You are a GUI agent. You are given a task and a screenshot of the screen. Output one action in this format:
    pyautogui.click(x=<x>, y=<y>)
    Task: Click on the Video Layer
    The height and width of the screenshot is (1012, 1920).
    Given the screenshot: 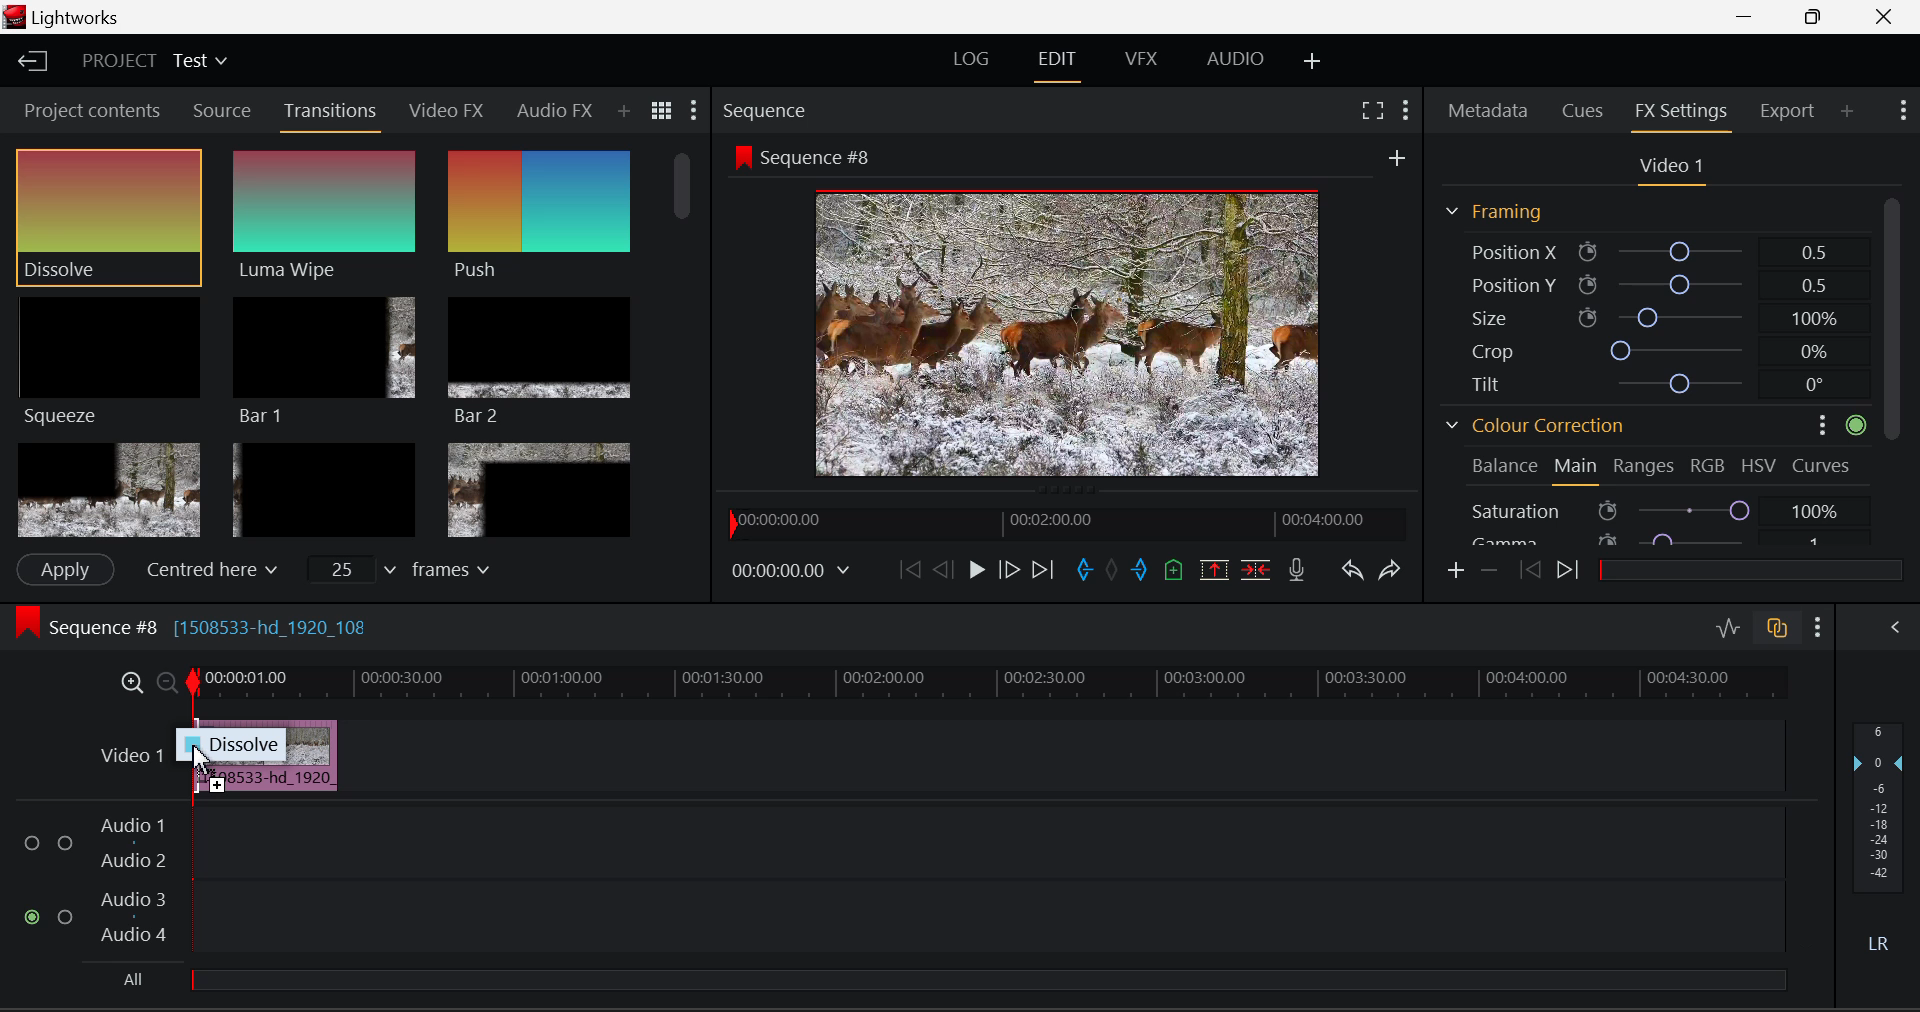 What is the action you would take?
    pyautogui.click(x=133, y=755)
    